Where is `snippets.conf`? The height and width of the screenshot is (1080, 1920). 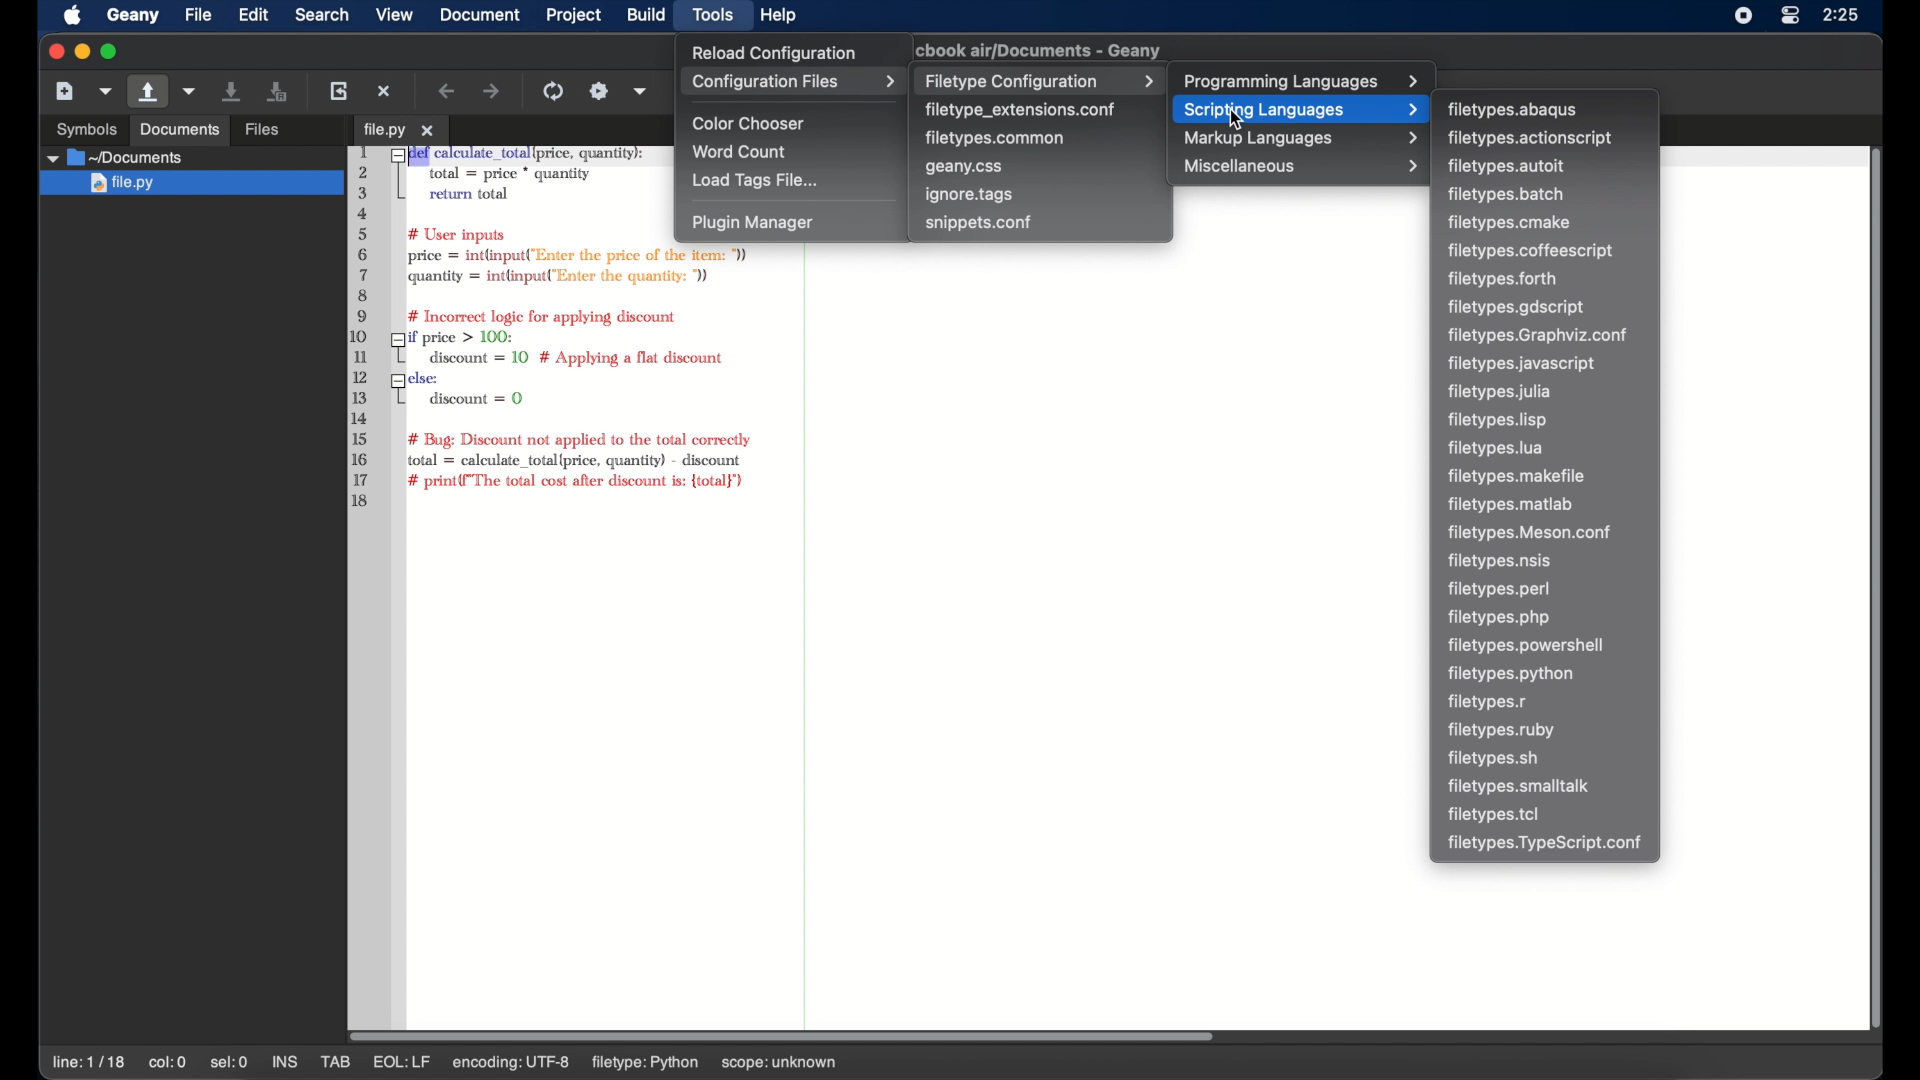
snippets.conf is located at coordinates (979, 222).